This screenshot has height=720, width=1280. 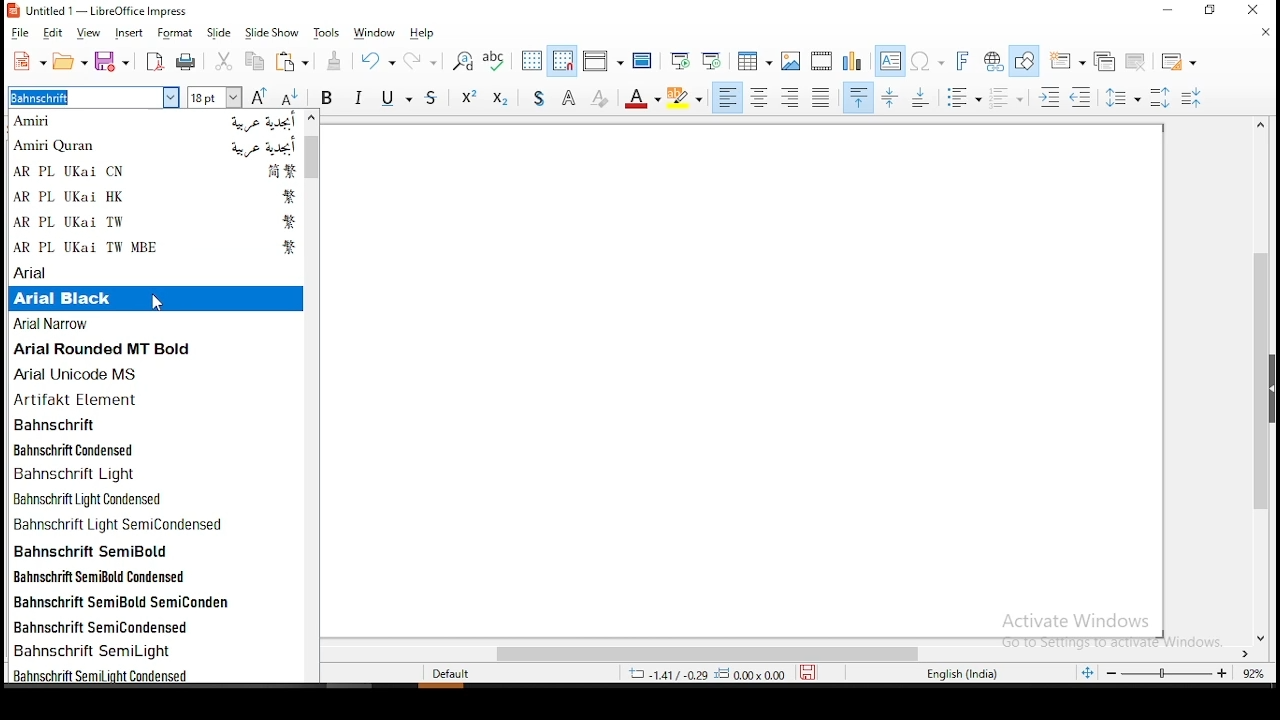 What do you see at coordinates (271, 31) in the screenshot?
I see `slide show` at bounding box center [271, 31].